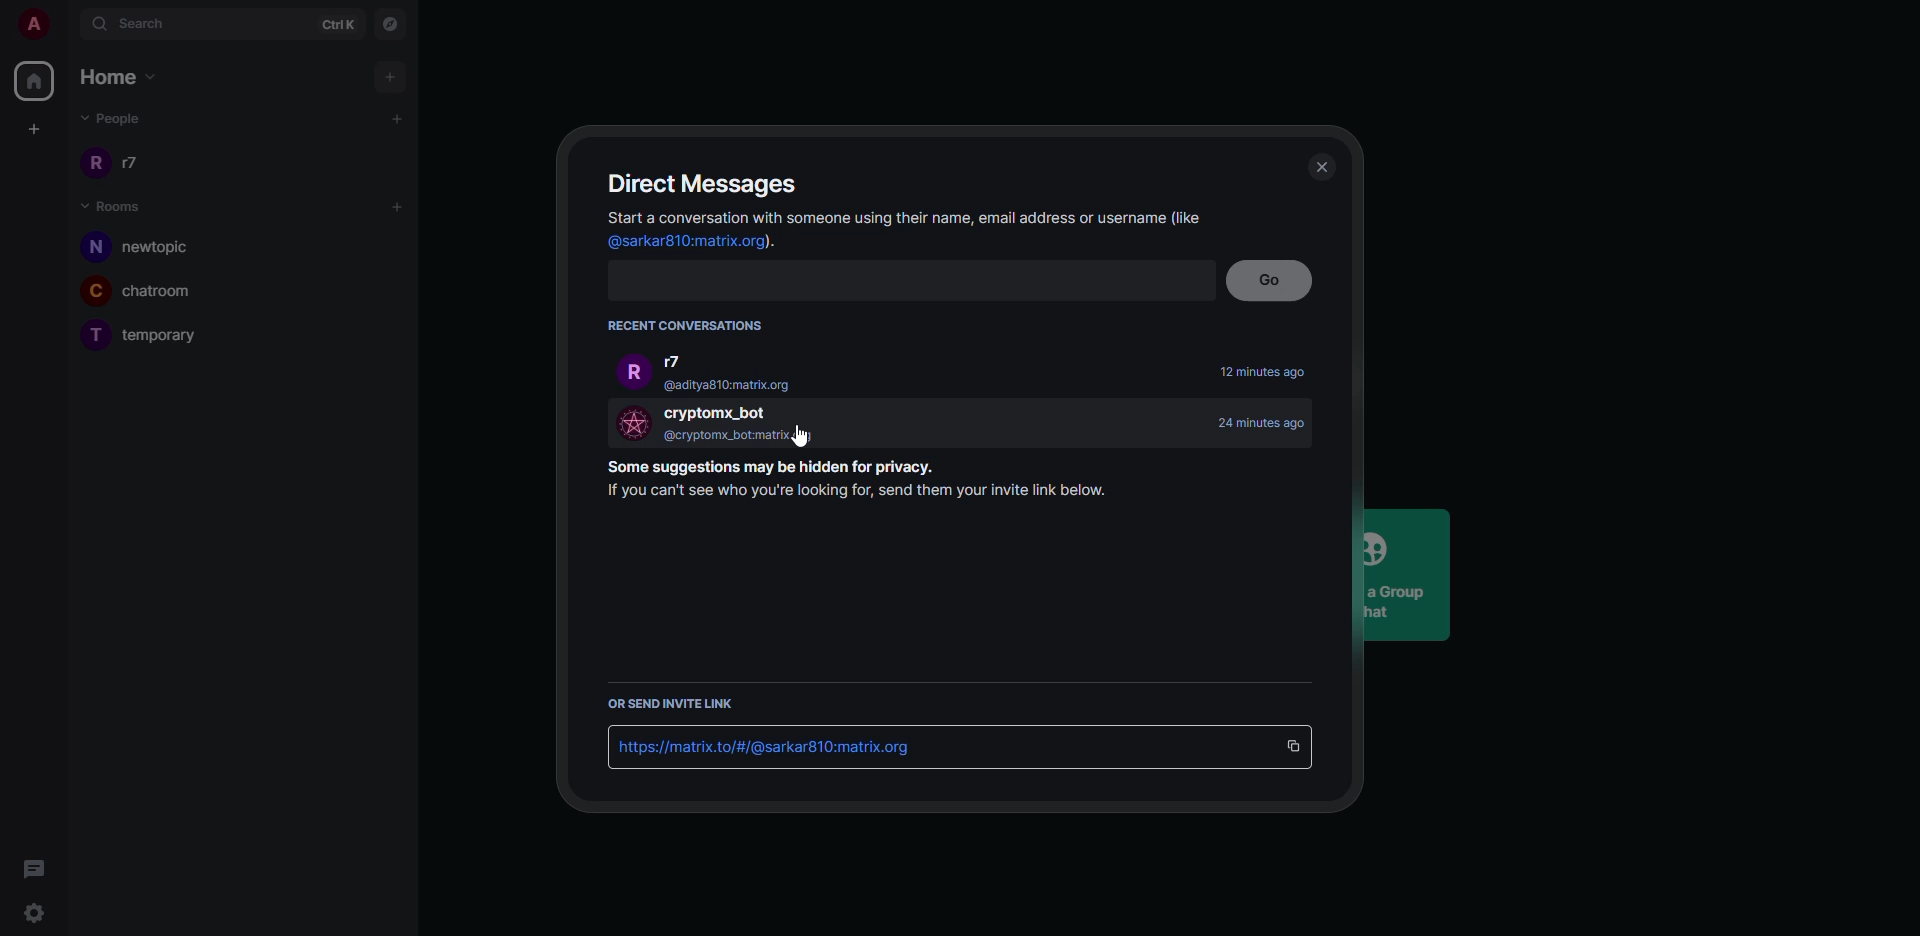 This screenshot has width=1920, height=936. Describe the element at coordinates (856, 482) in the screenshot. I see `info` at that location.